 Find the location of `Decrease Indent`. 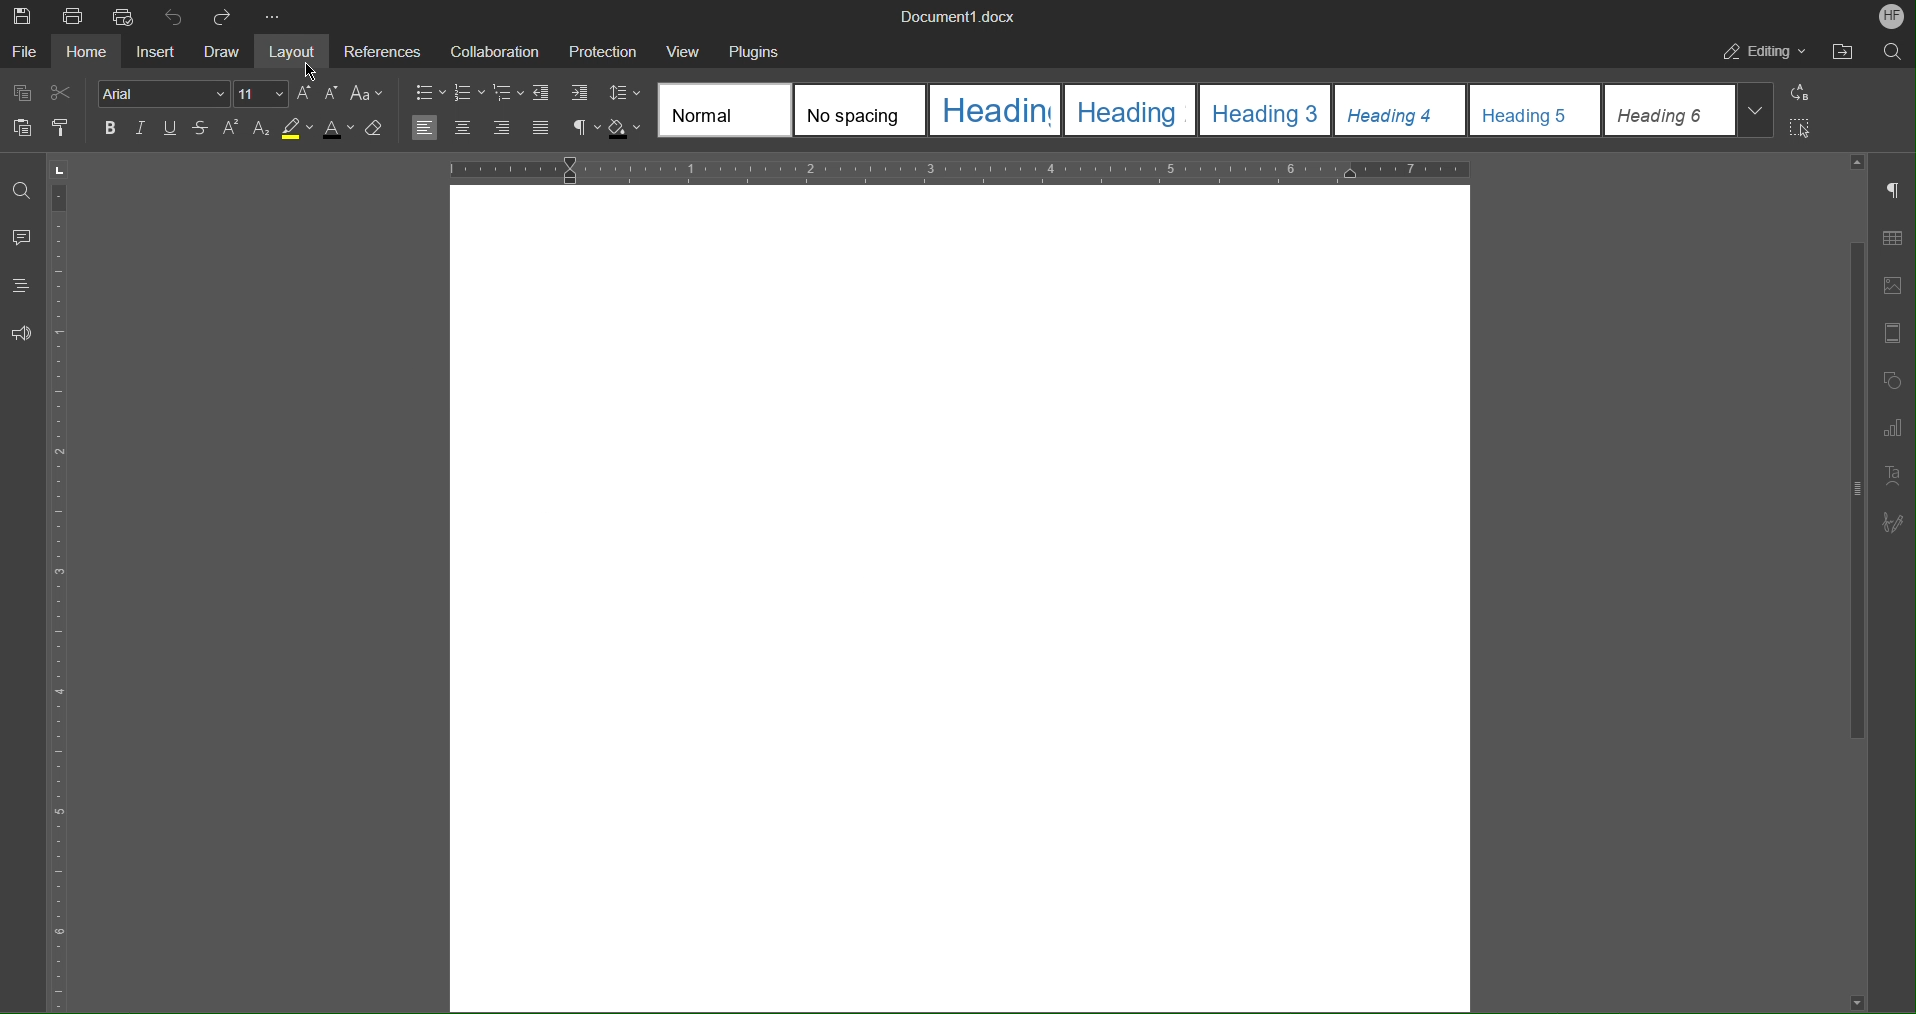

Decrease Indent is located at coordinates (543, 95).